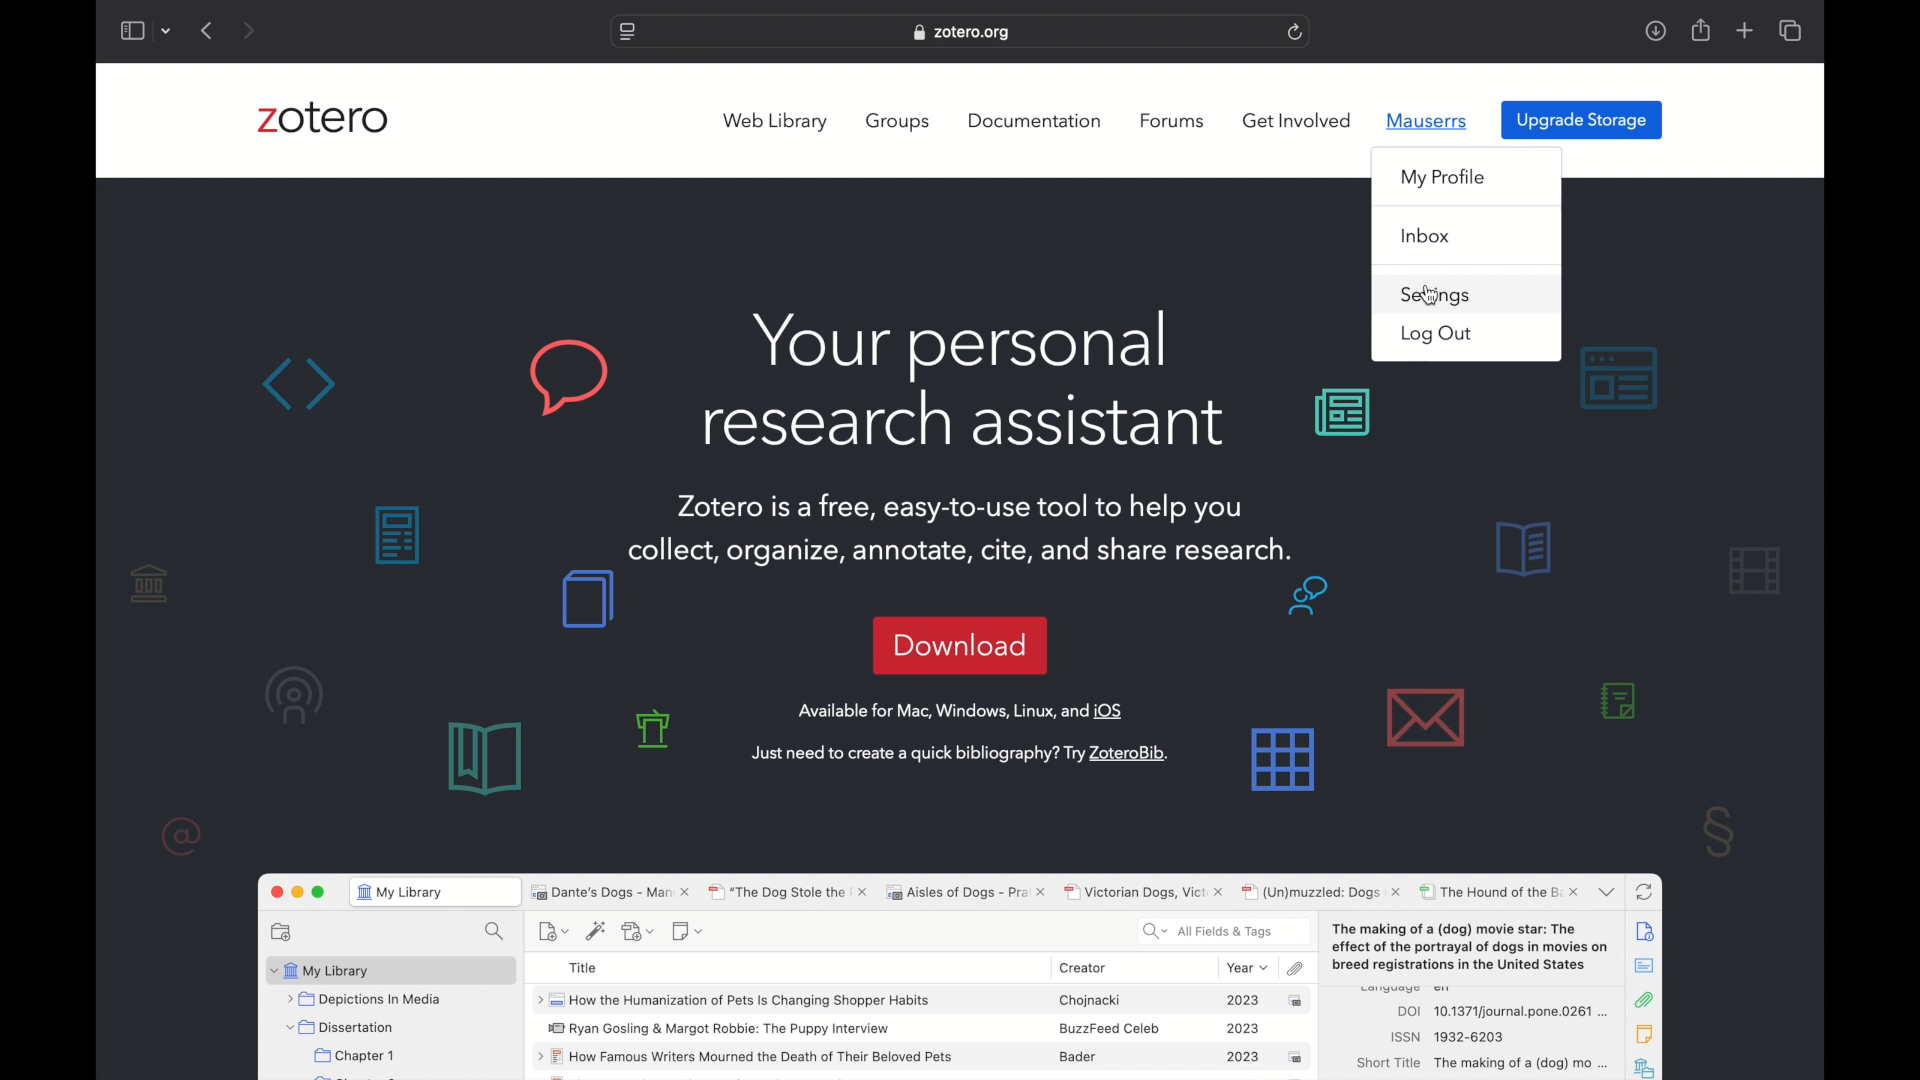  Describe the element at coordinates (961, 972) in the screenshot. I see `zotero software preview` at that location.